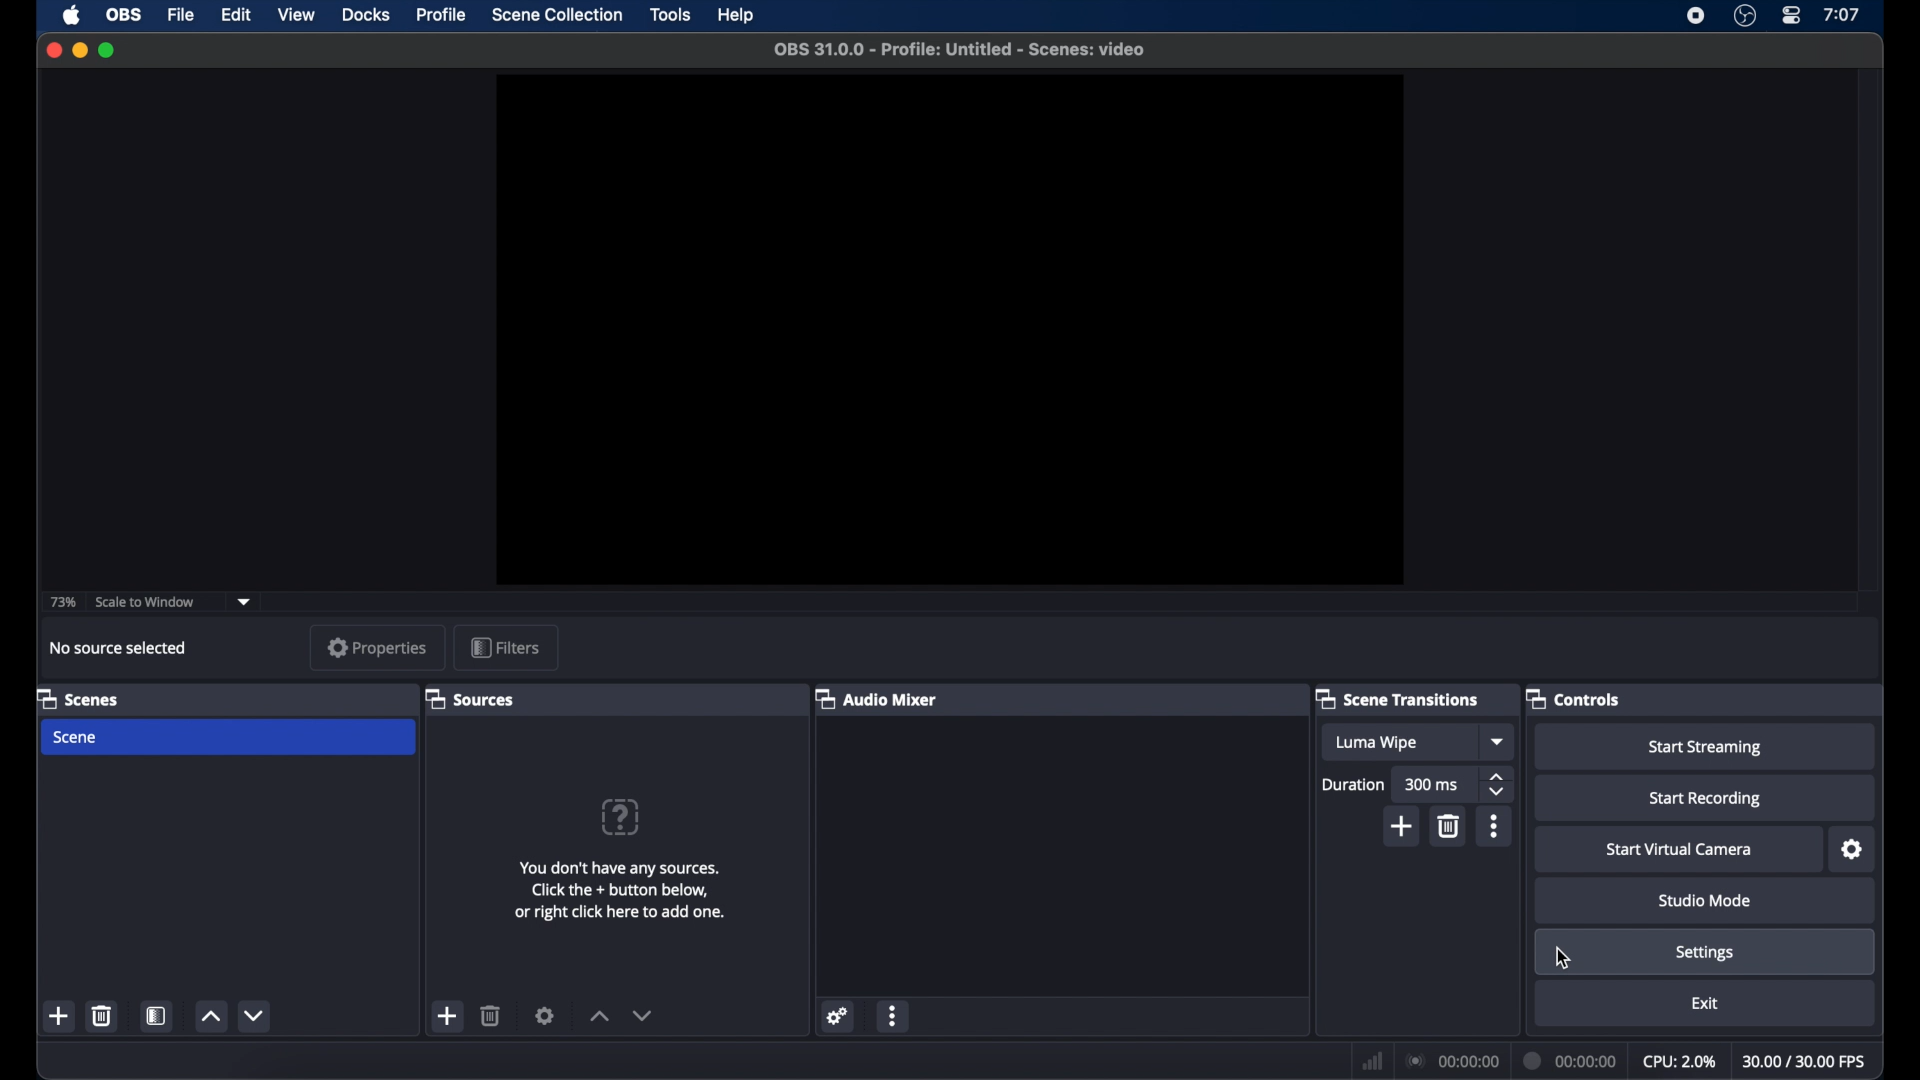  What do you see at coordinates (1679, 850) in the screenshot?
I see `start virtual camera` at bounding box center [1679, 850].